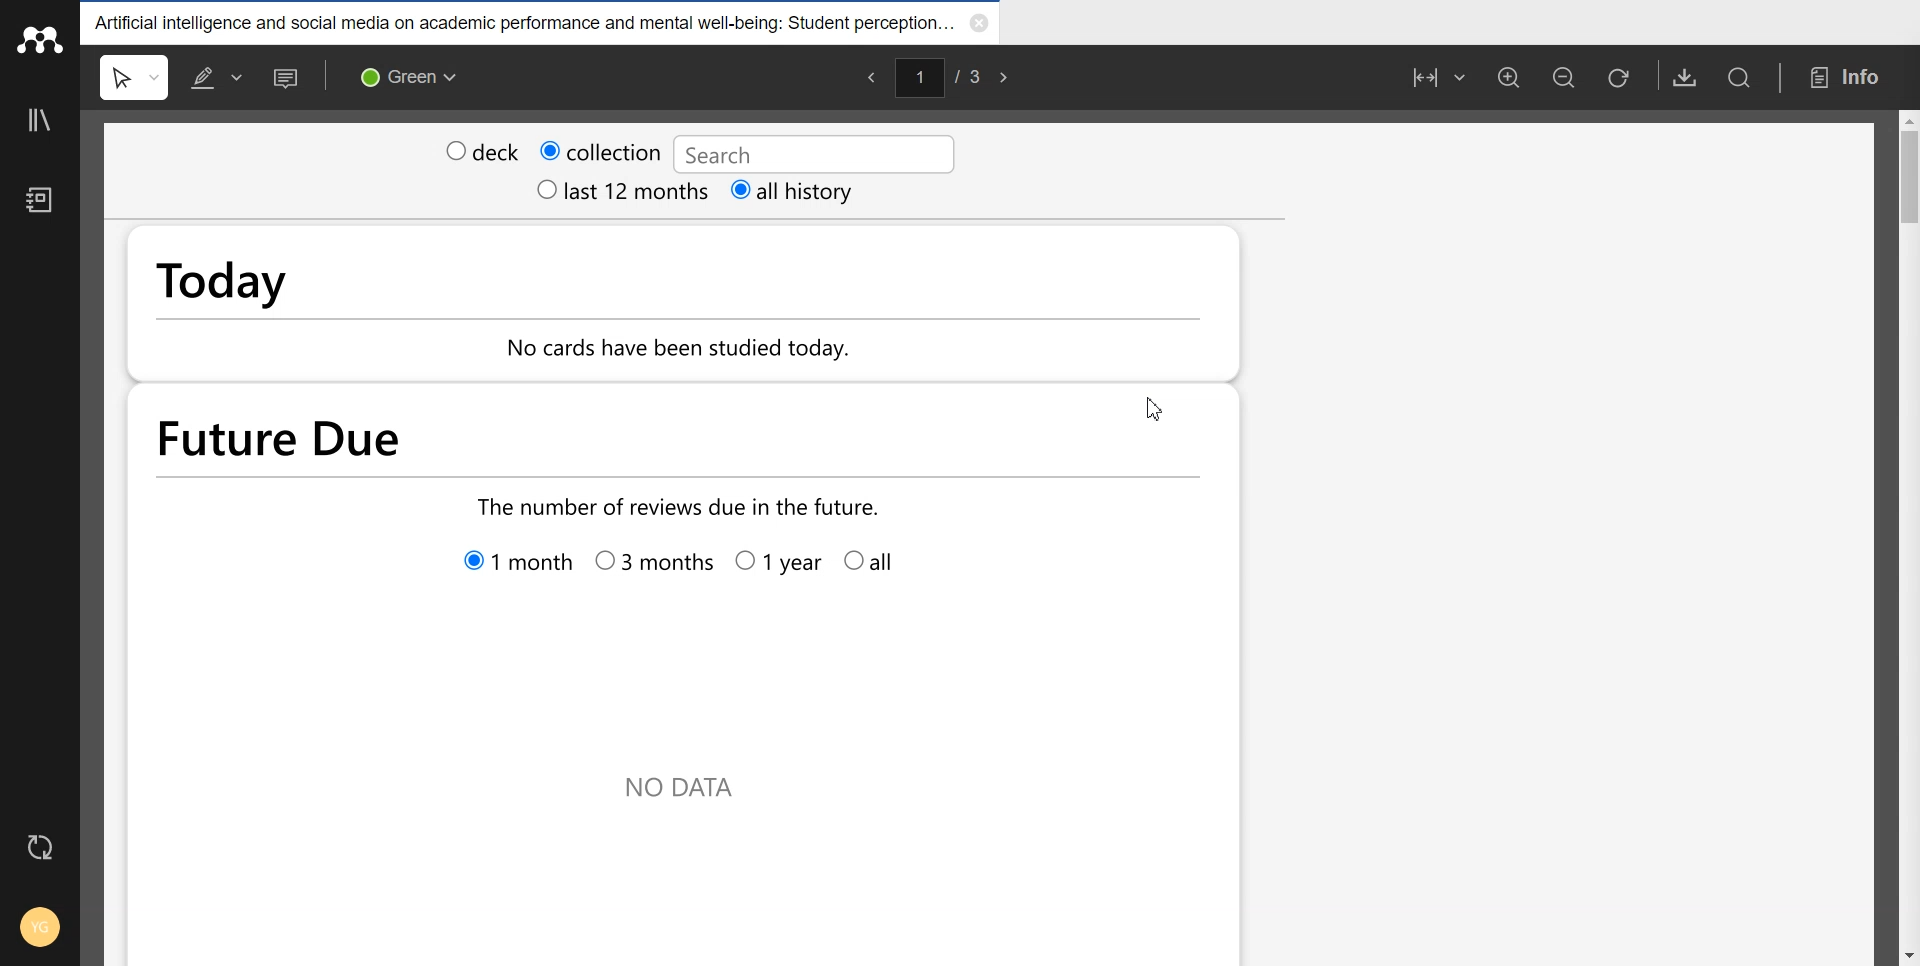  I want to click on Zoom in, so click(1506, 78).